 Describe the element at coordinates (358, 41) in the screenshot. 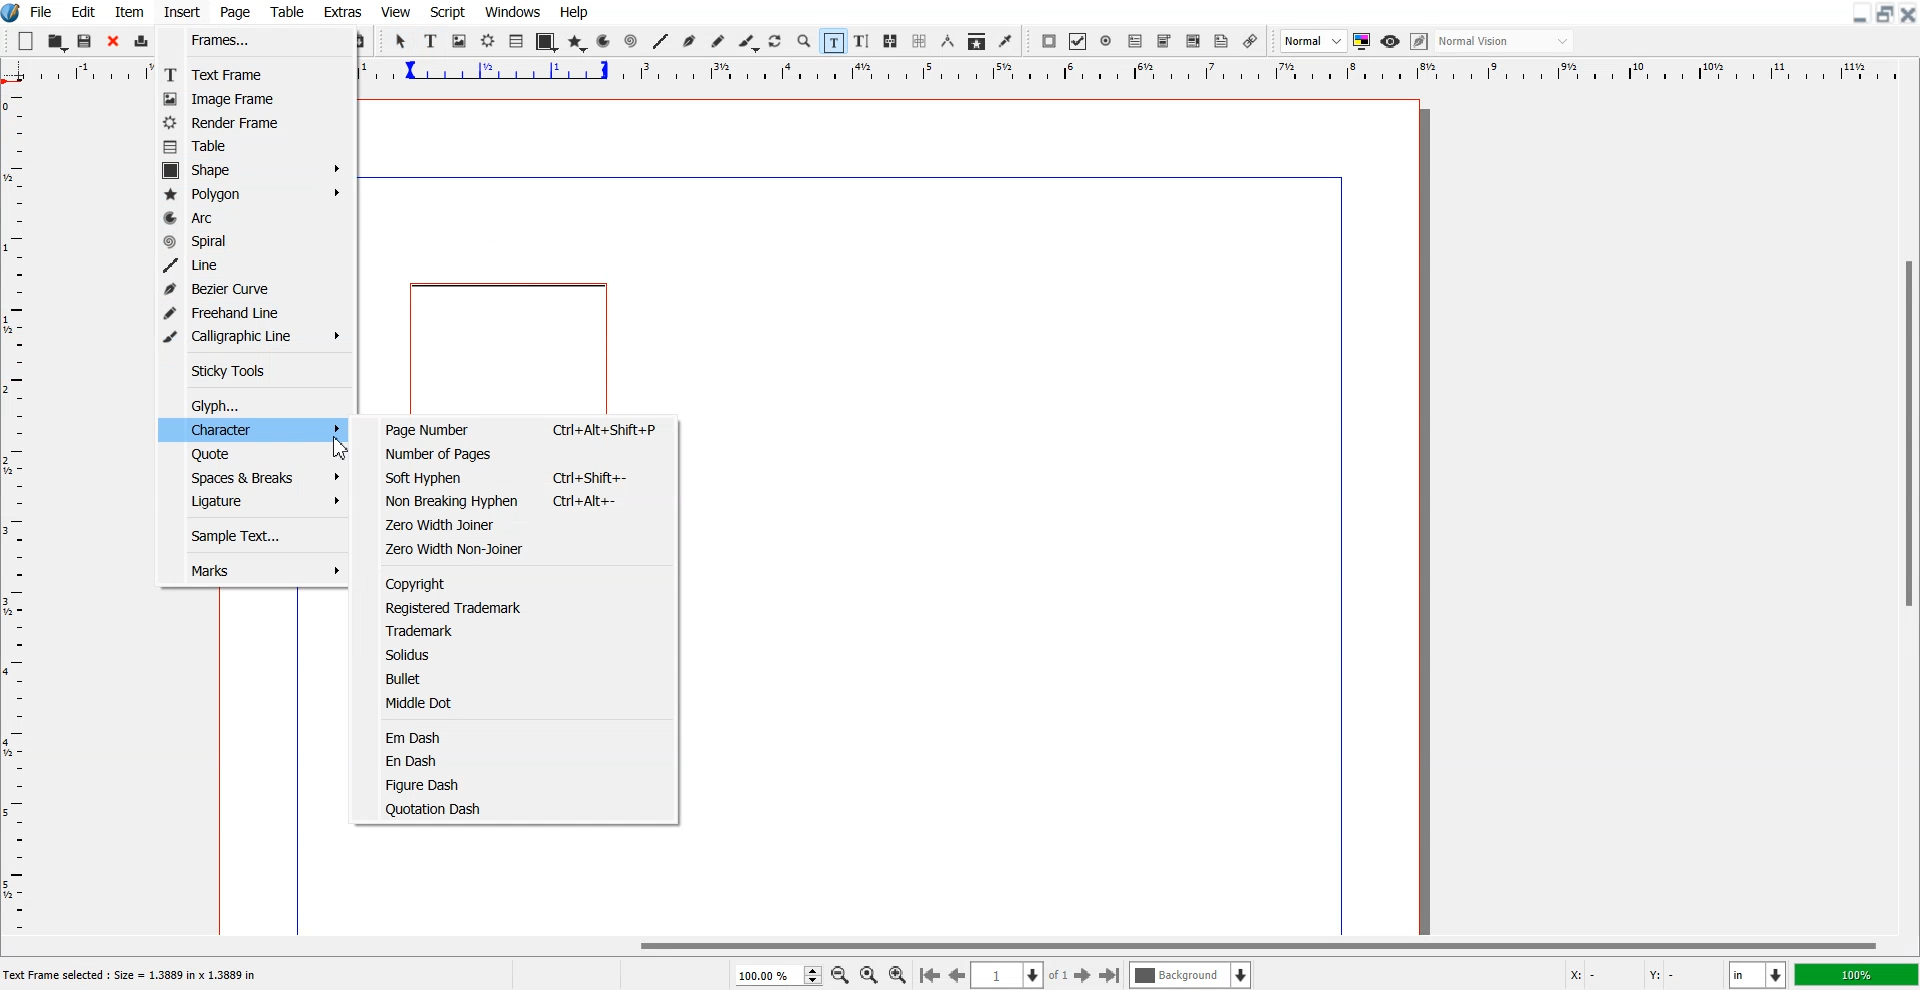

I see `Paste` at that location.